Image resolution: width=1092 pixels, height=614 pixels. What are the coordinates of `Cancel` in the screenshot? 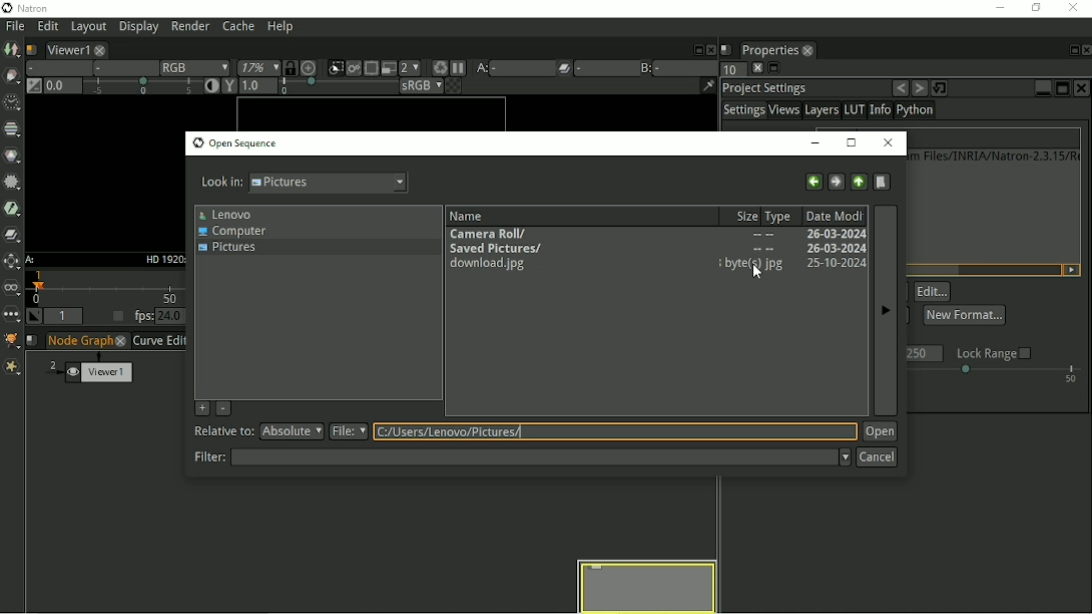 It's located at (877, 458).